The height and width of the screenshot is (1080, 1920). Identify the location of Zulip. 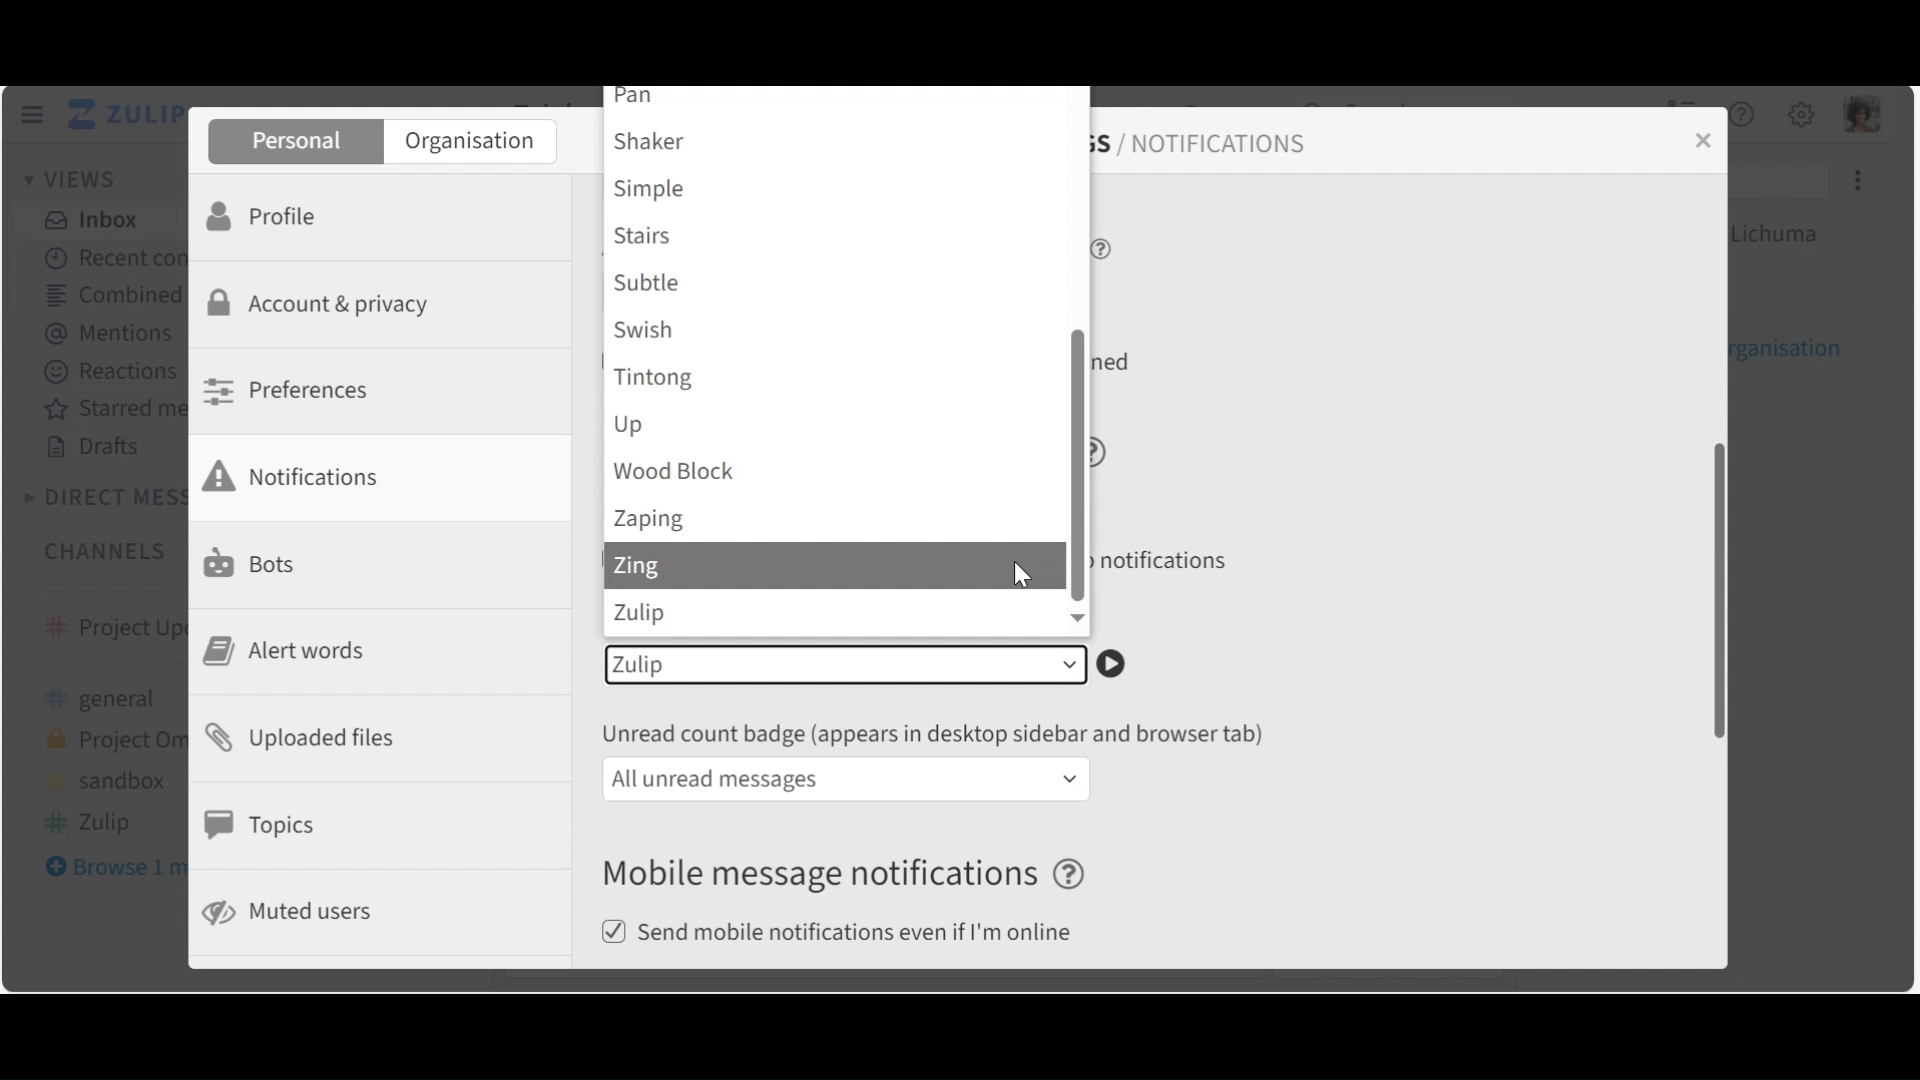
(837, 615).